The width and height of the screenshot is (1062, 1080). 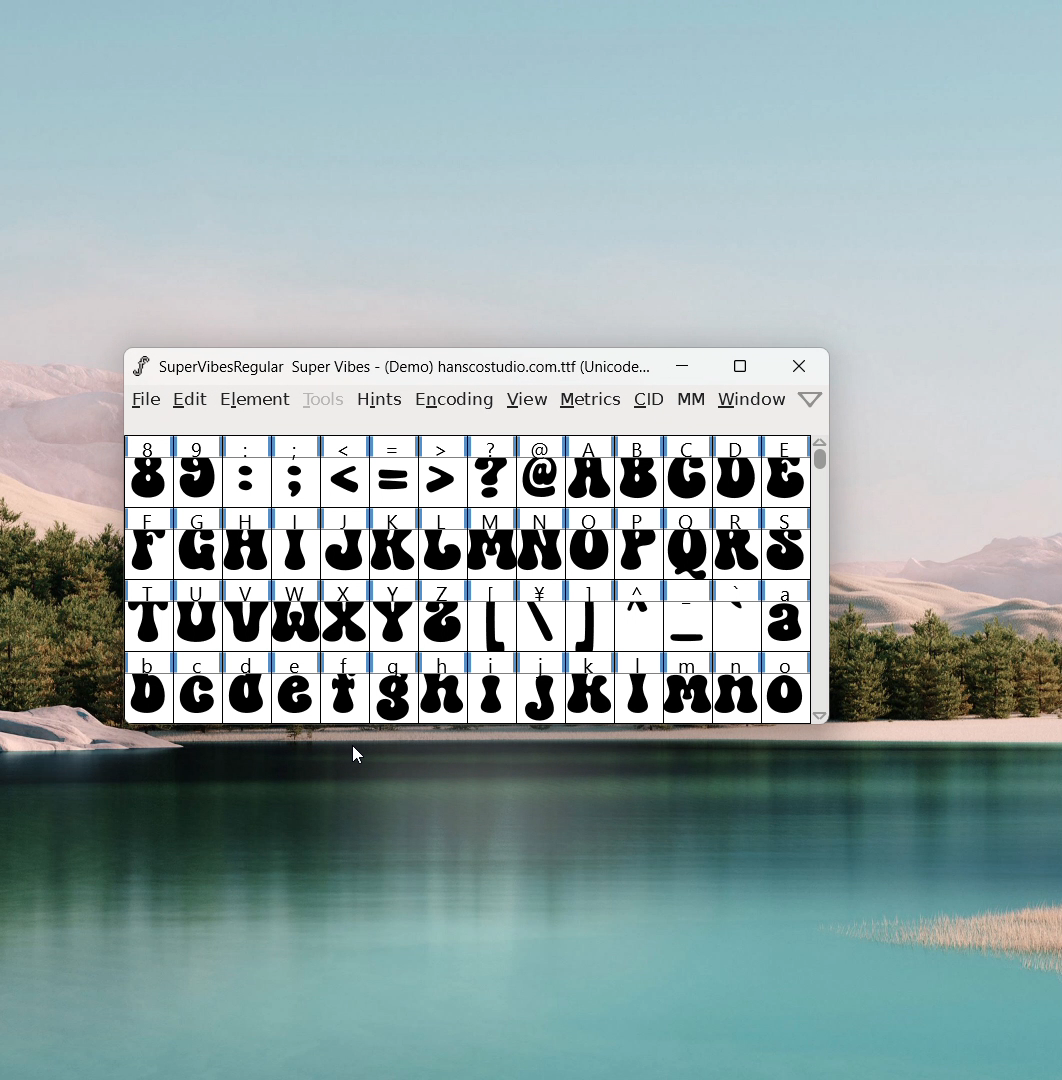 I want to click on o, so click(x=786, y=689).